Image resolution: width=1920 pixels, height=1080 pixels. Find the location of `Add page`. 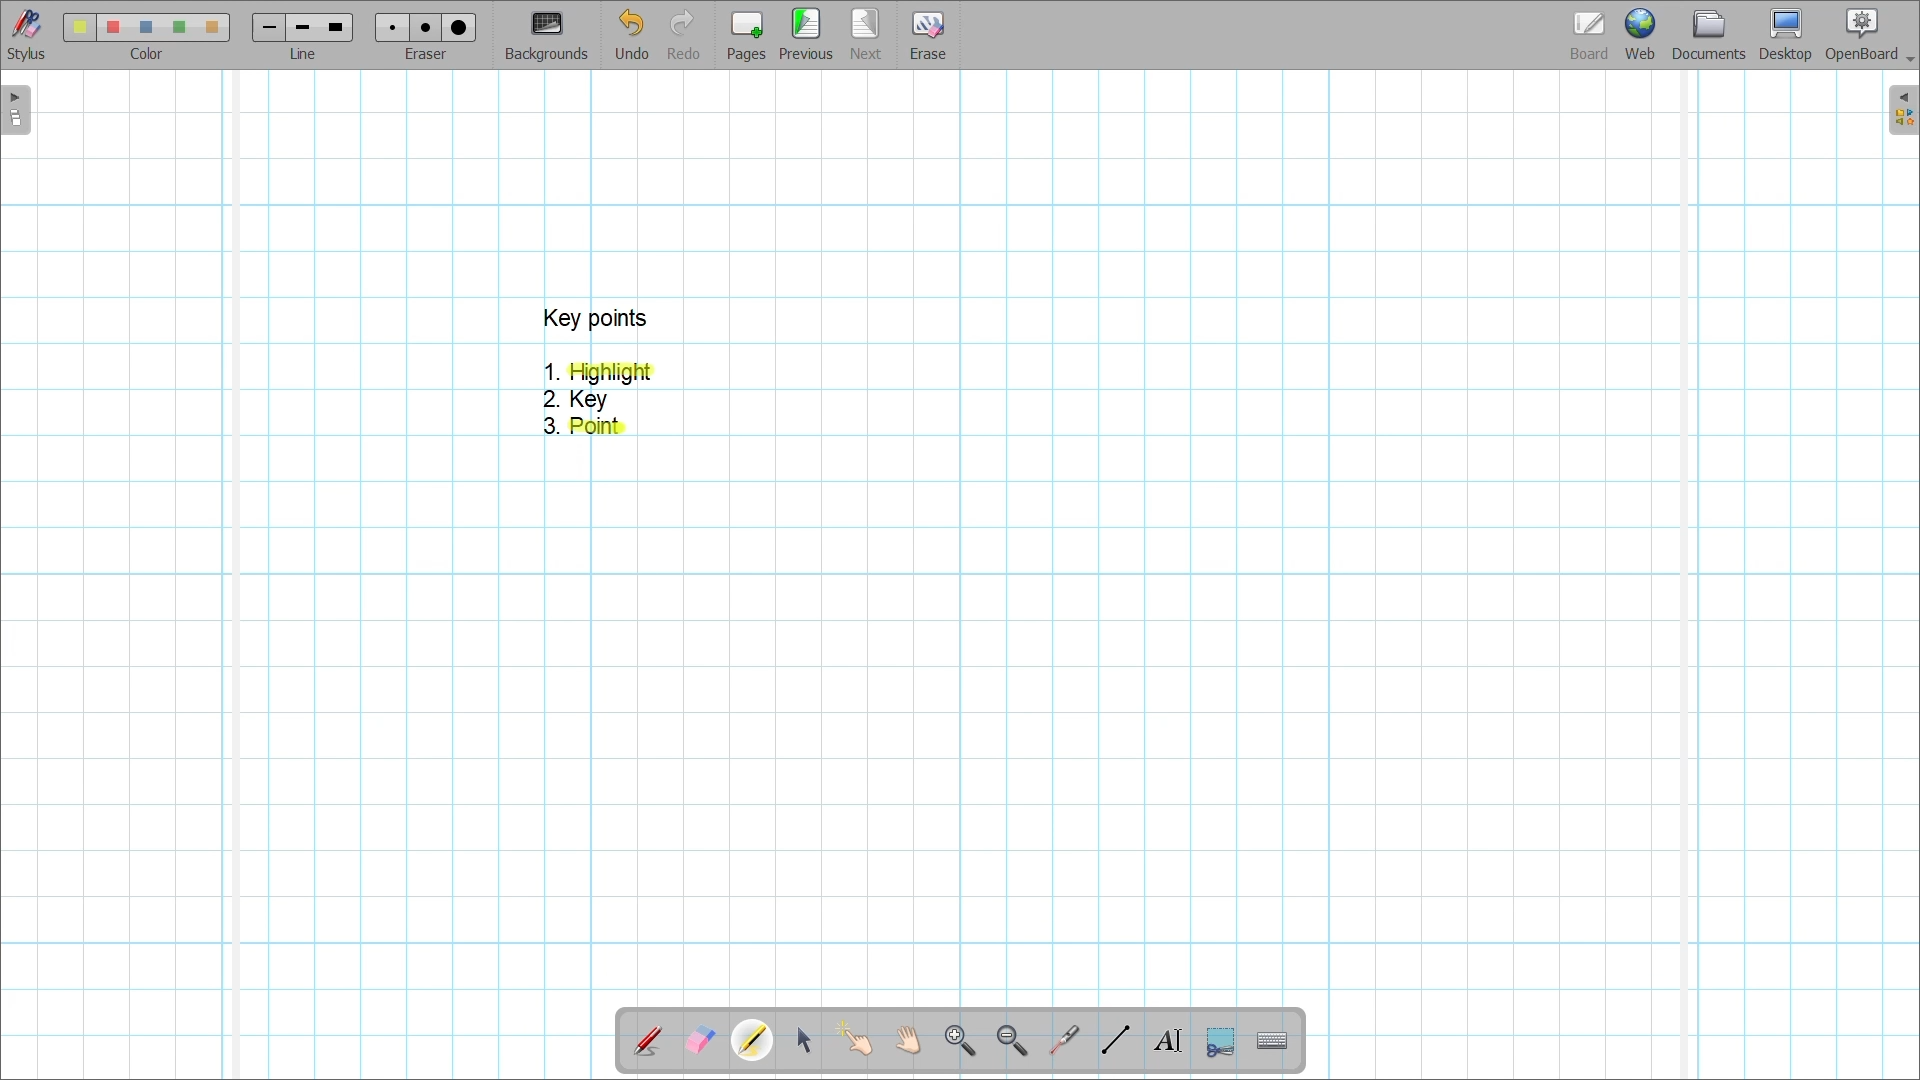

Add page is located at coordinates (746, 36).